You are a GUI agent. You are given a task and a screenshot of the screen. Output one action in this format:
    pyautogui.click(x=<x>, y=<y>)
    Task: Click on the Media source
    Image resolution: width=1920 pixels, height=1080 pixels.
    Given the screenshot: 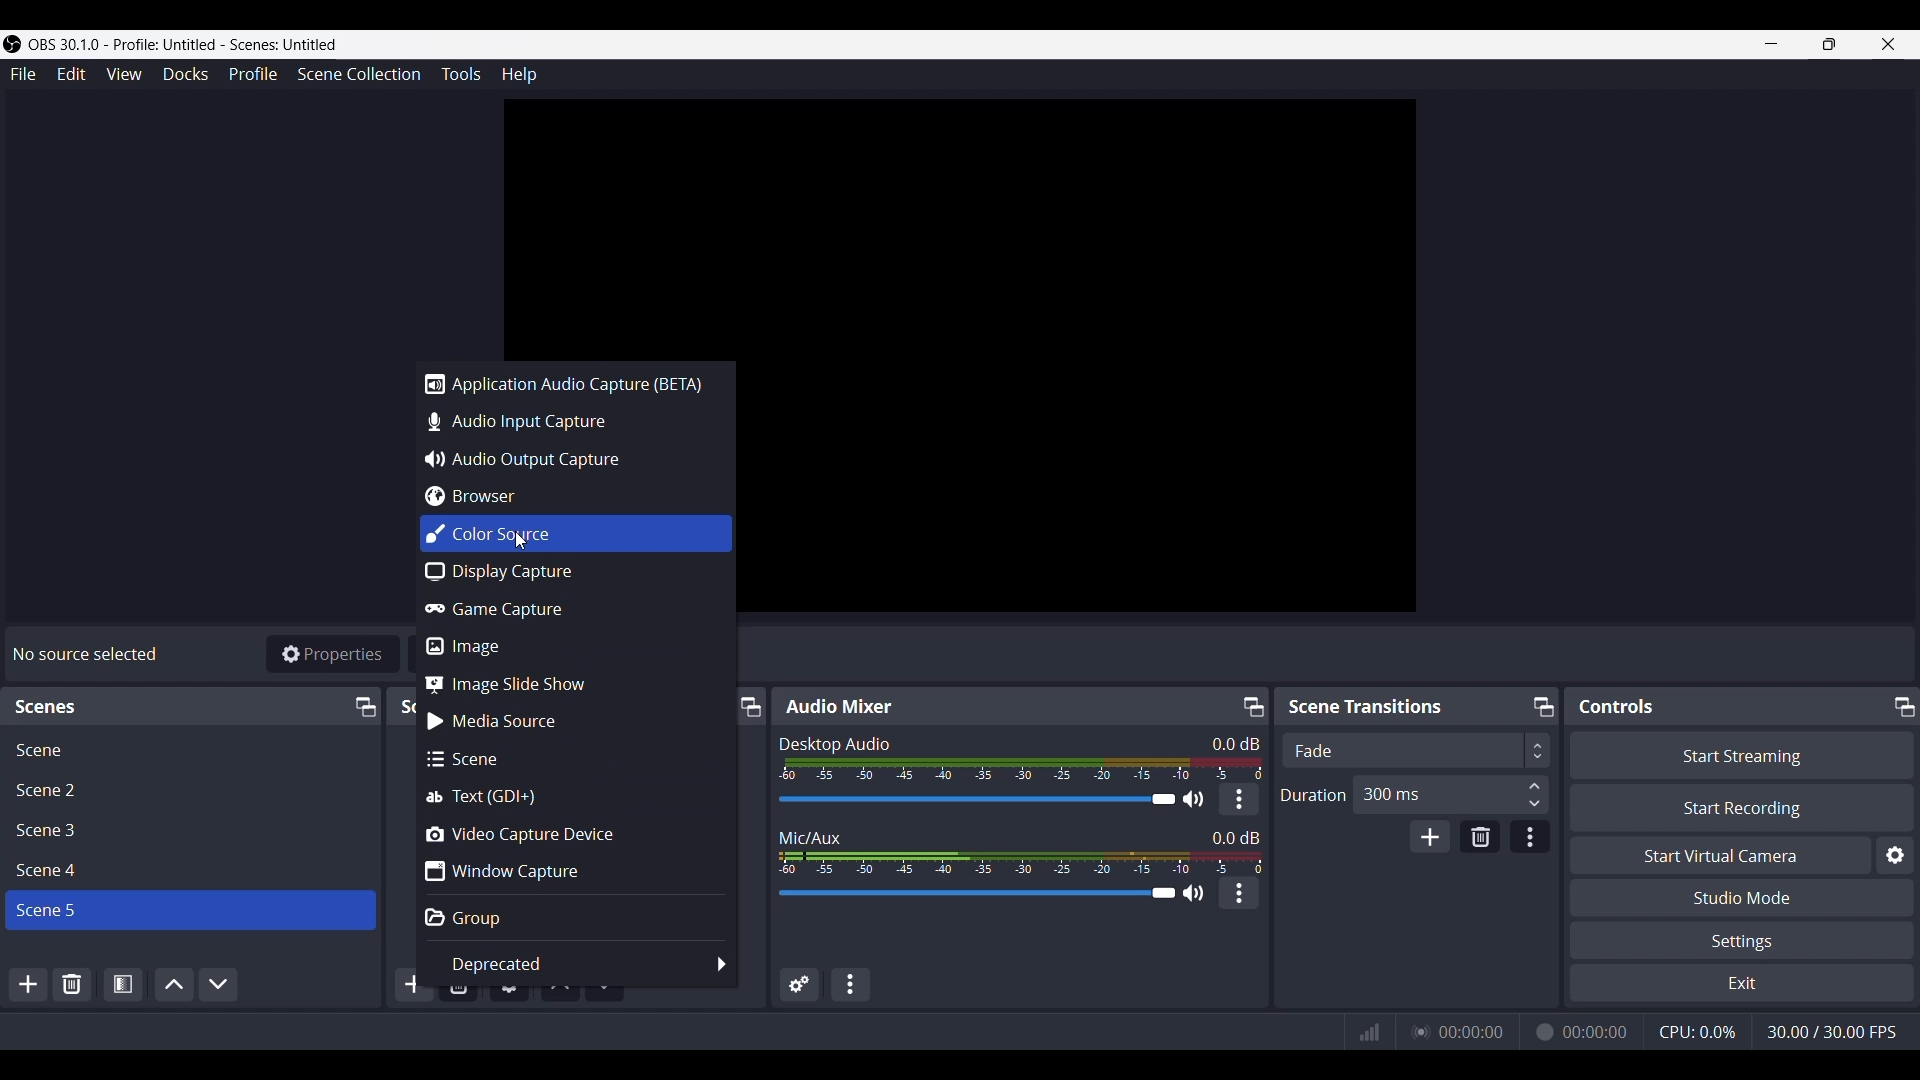 What is the action you would take?
    pyautogui.click(x=573, y=720)
    